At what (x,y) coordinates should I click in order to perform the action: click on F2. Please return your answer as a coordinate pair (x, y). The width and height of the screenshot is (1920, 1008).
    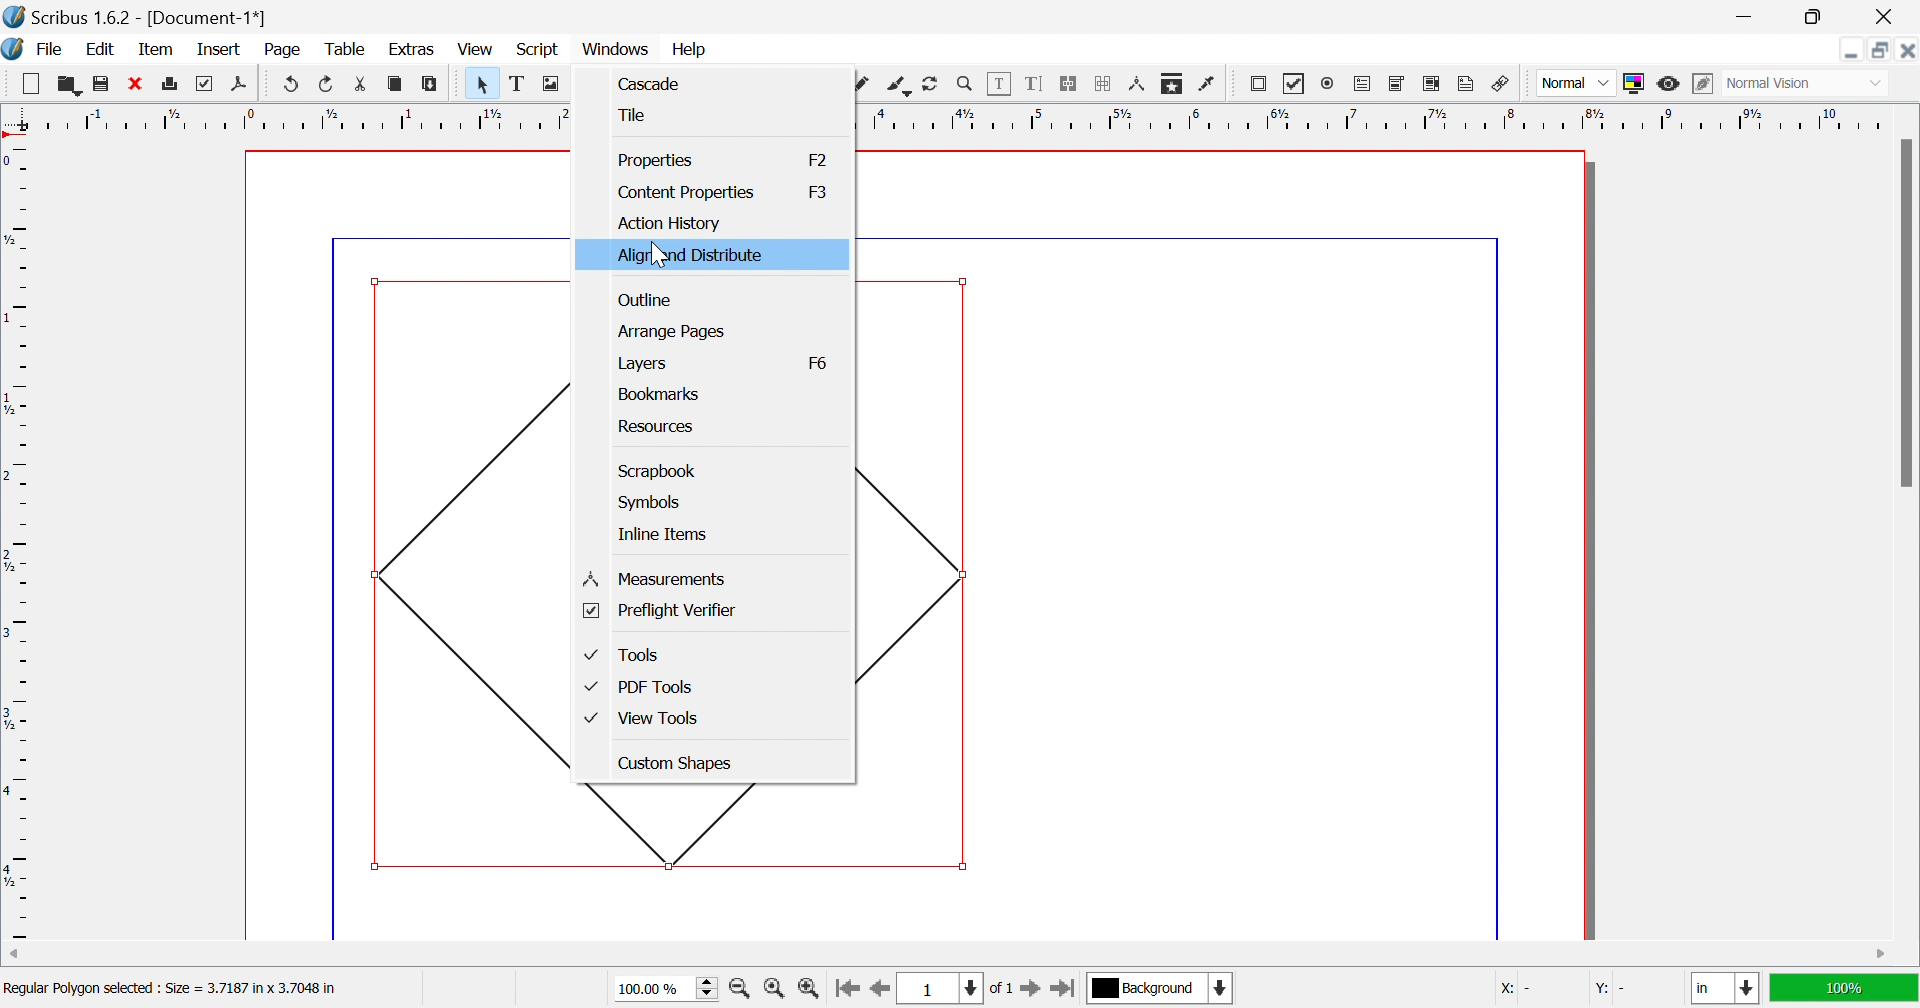
    Looking at the image, I should click on (816, 158).